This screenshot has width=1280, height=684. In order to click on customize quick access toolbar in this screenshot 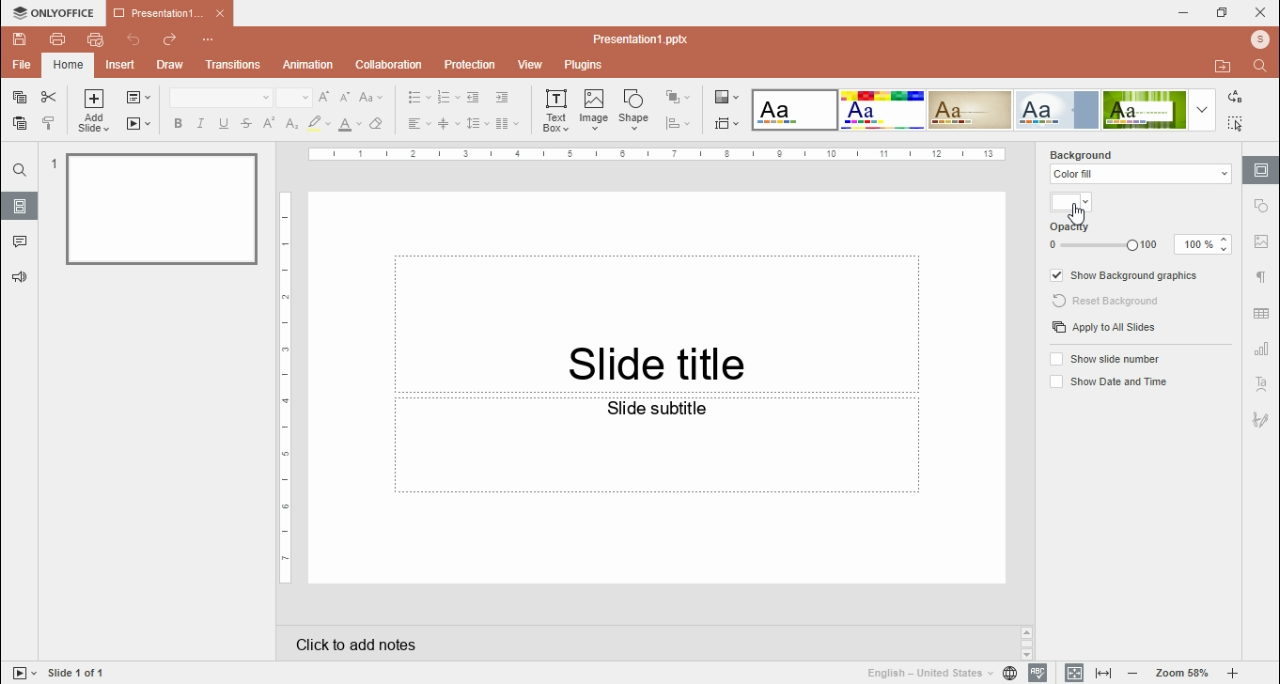, I will do `click(207, 40)`.